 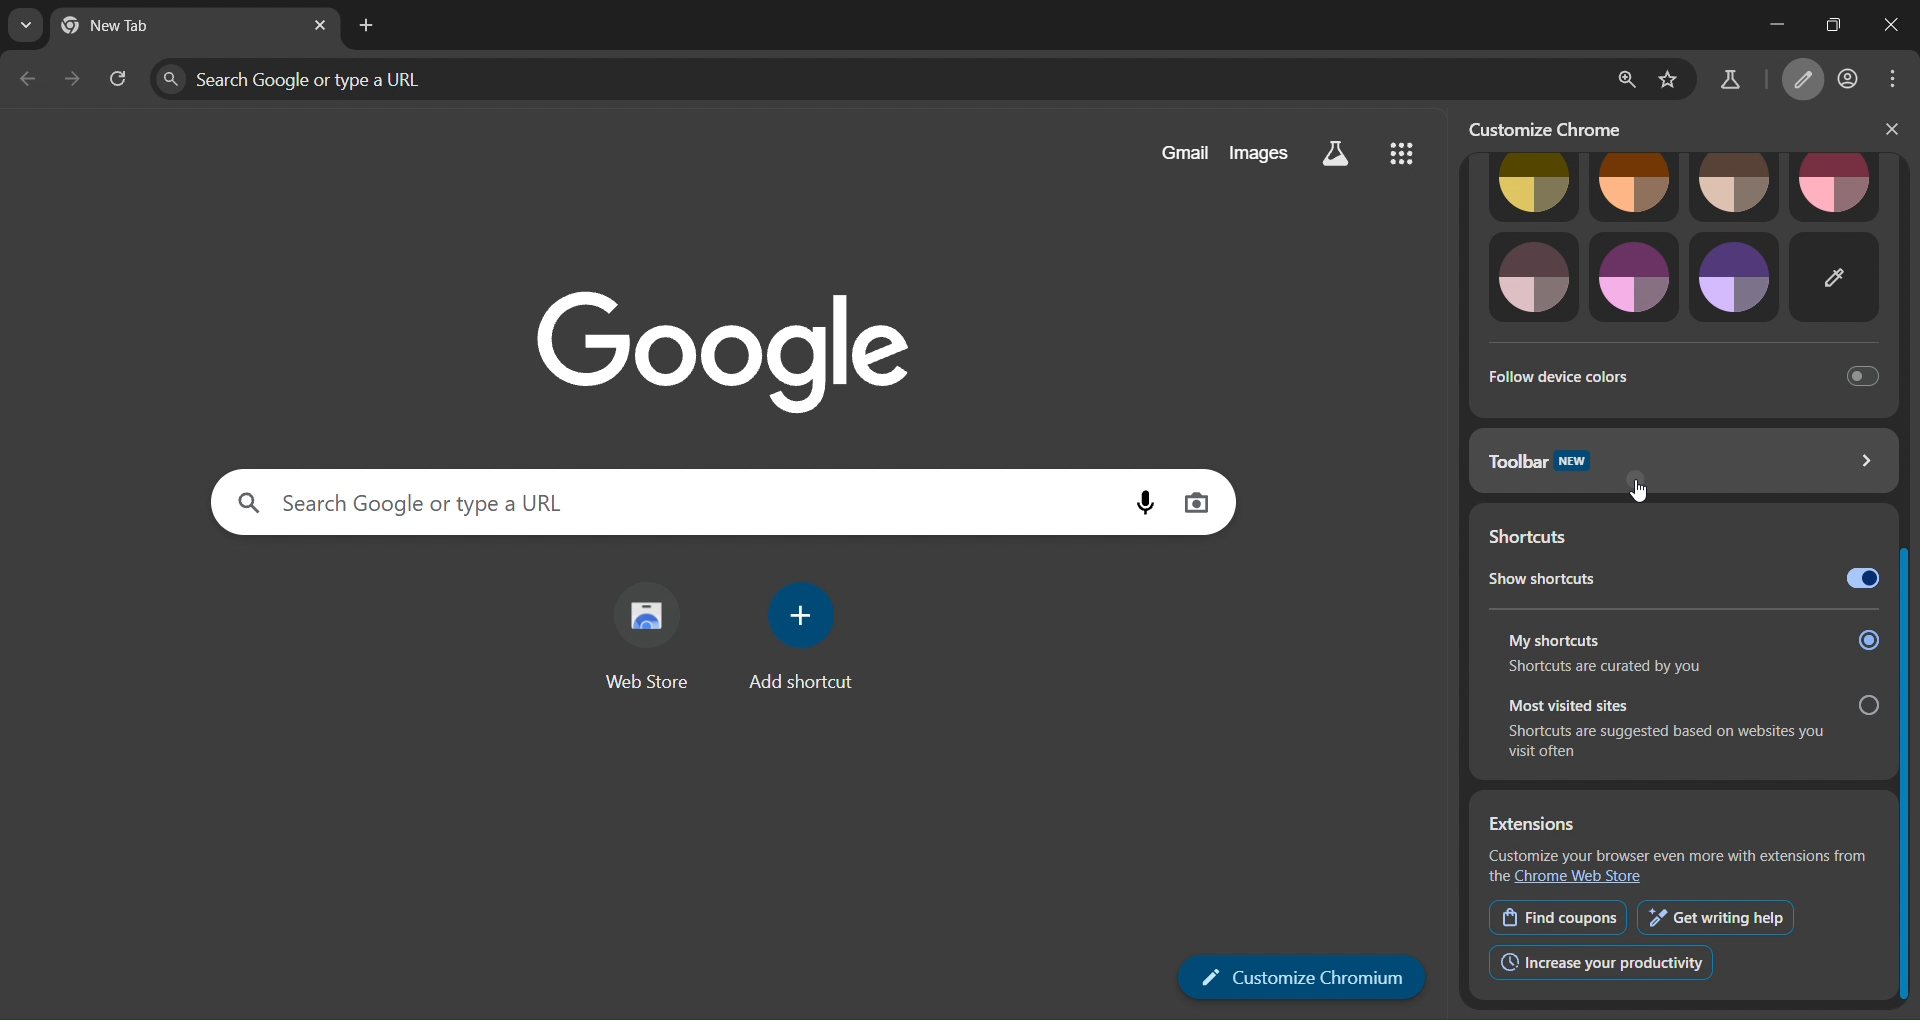 I want to click on google apps, so click(x=1400, y=151).